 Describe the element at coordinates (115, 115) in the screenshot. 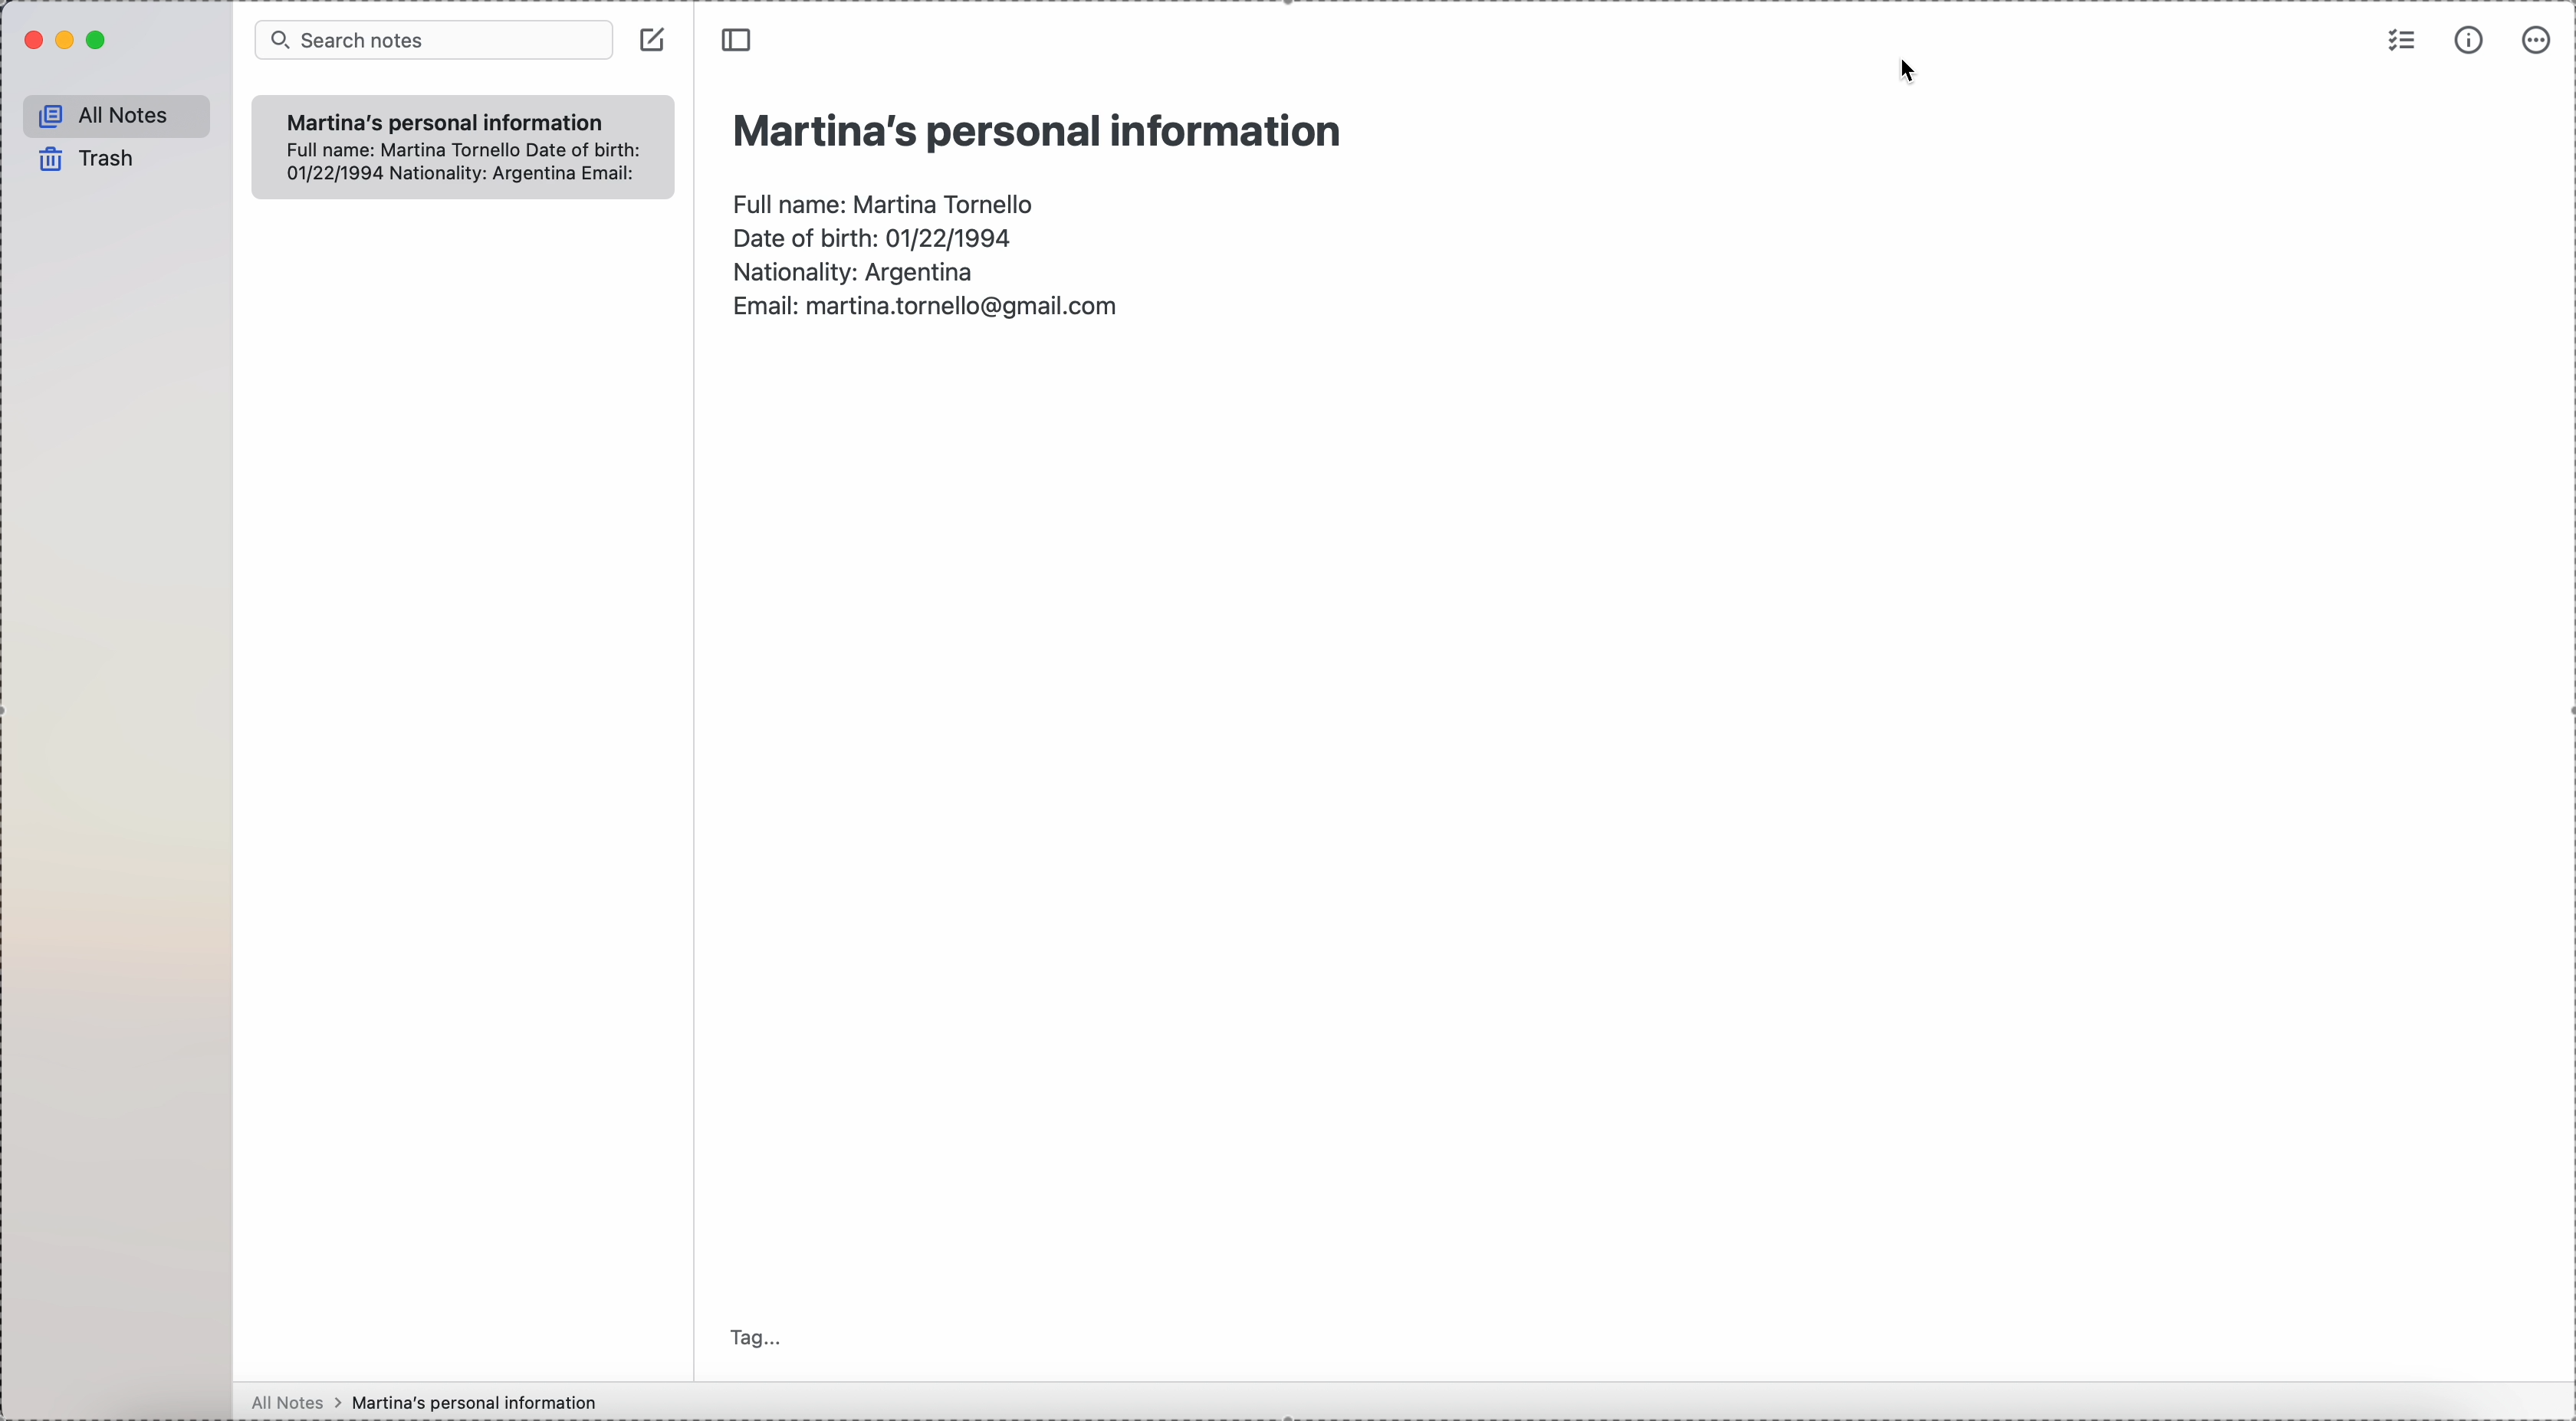

I see `all notes` at that location.